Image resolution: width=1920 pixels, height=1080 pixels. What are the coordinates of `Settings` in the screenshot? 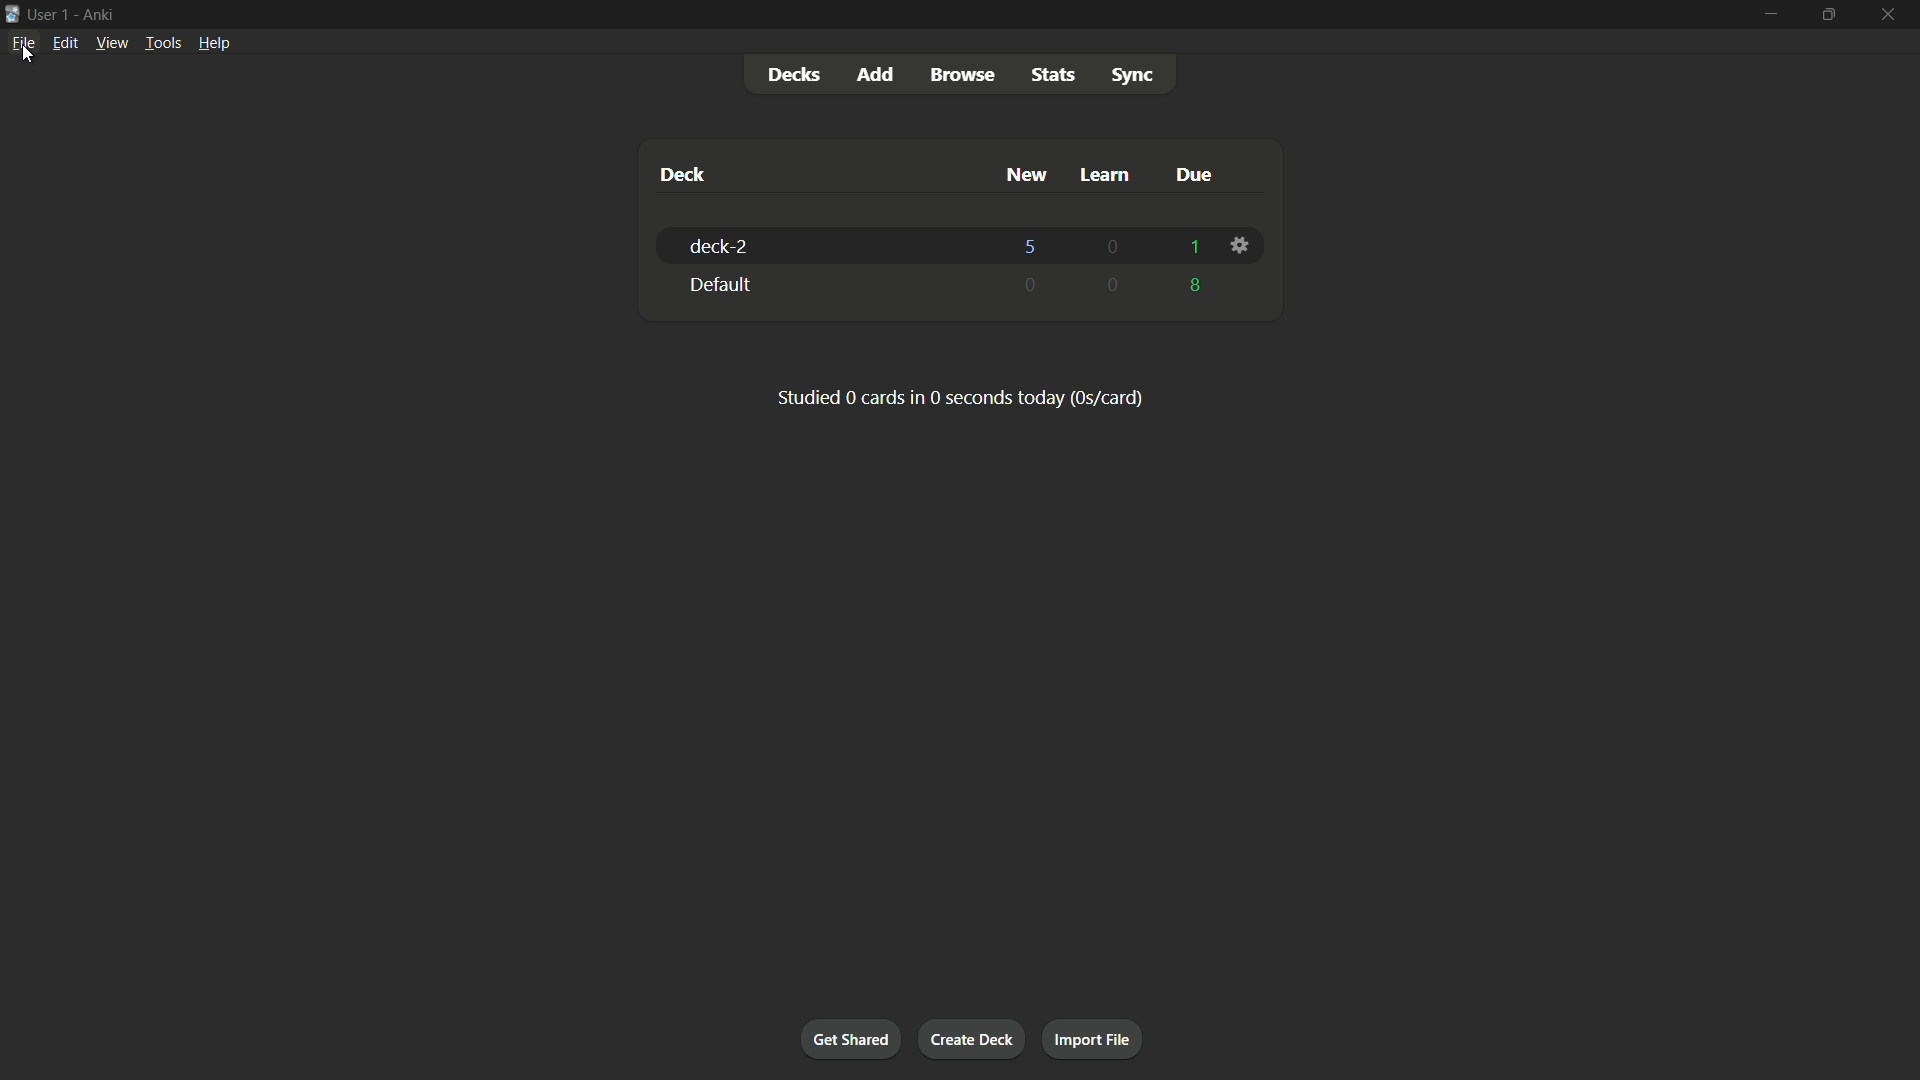 It's located at (1243, 245).